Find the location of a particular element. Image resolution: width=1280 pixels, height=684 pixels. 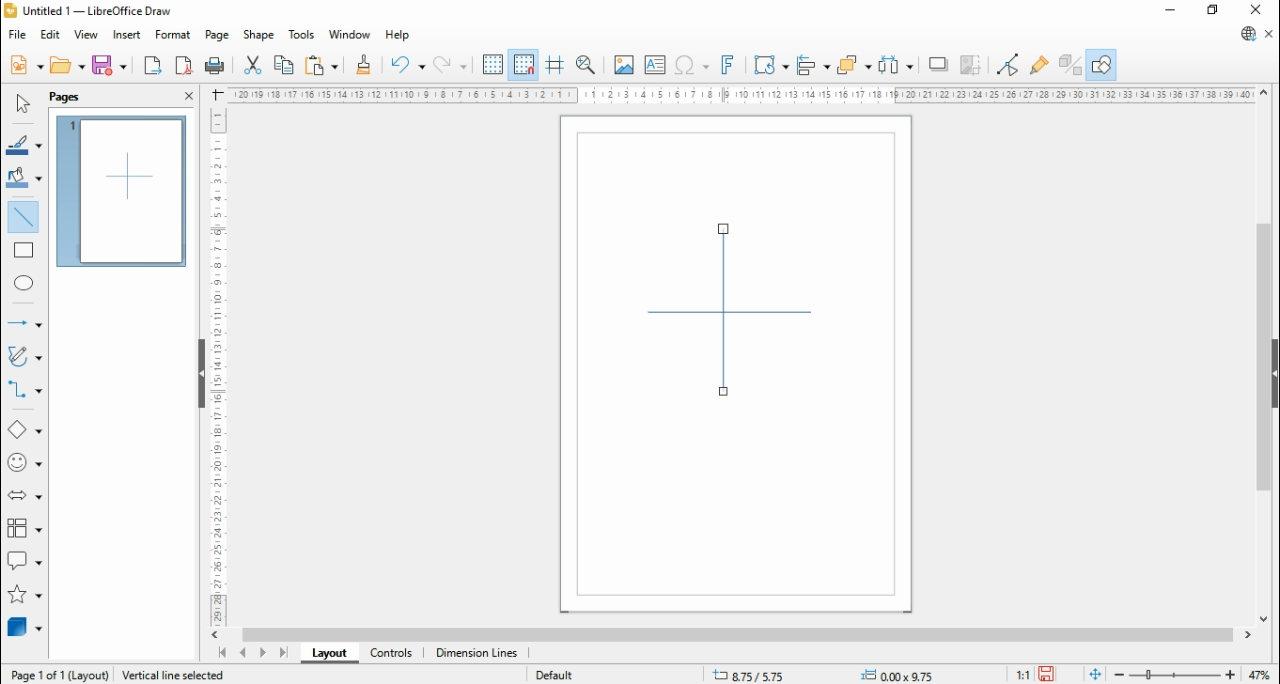

edit is located at coordinates (50, 36).